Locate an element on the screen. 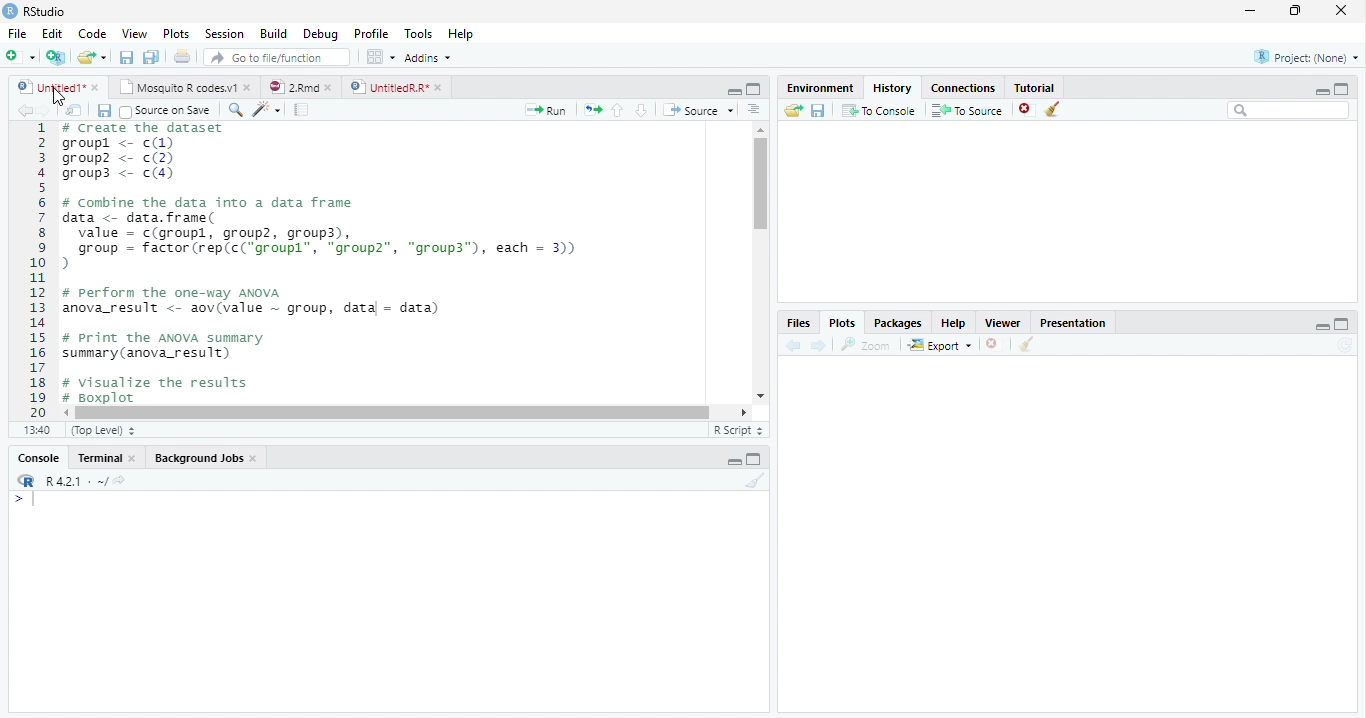 Image resolution: width=1366 pixels, height=718 pixels. R script is located at coordinates (736, 429).